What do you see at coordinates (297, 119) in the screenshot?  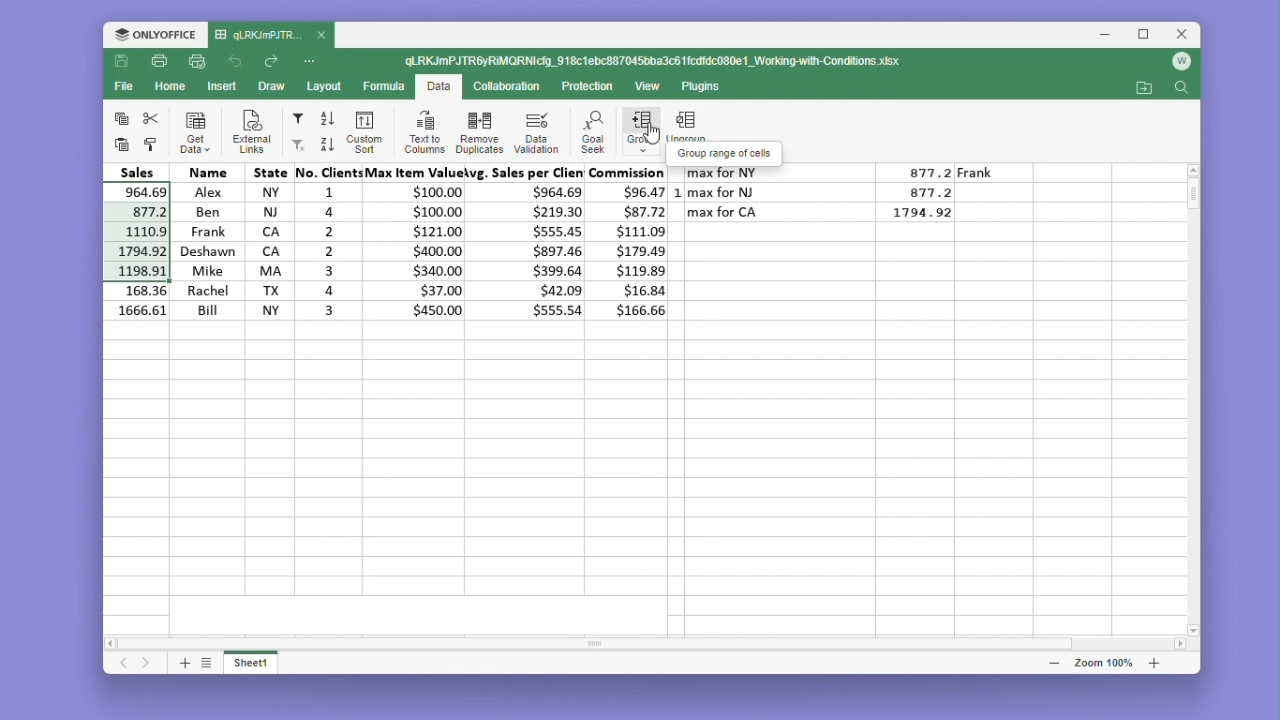 I see `Filter` at bounding box center [297, 119].